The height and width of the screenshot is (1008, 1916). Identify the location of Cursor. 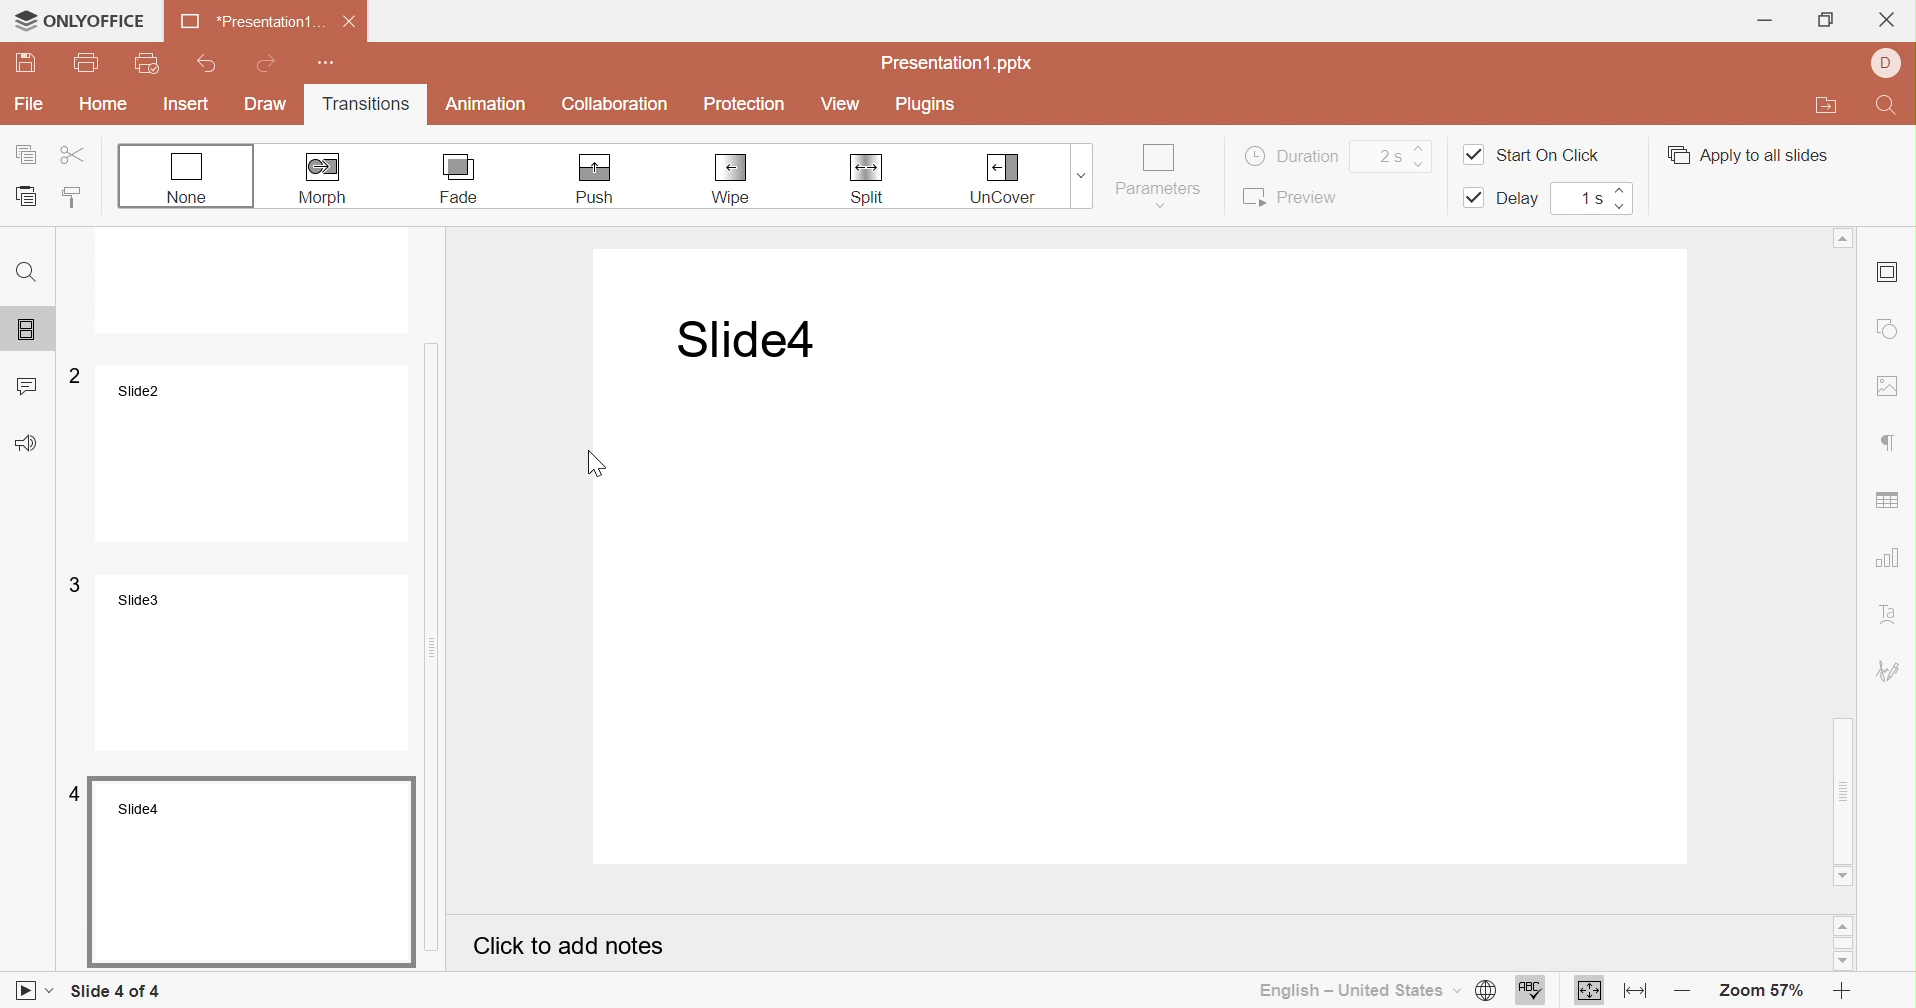
(594, 461).